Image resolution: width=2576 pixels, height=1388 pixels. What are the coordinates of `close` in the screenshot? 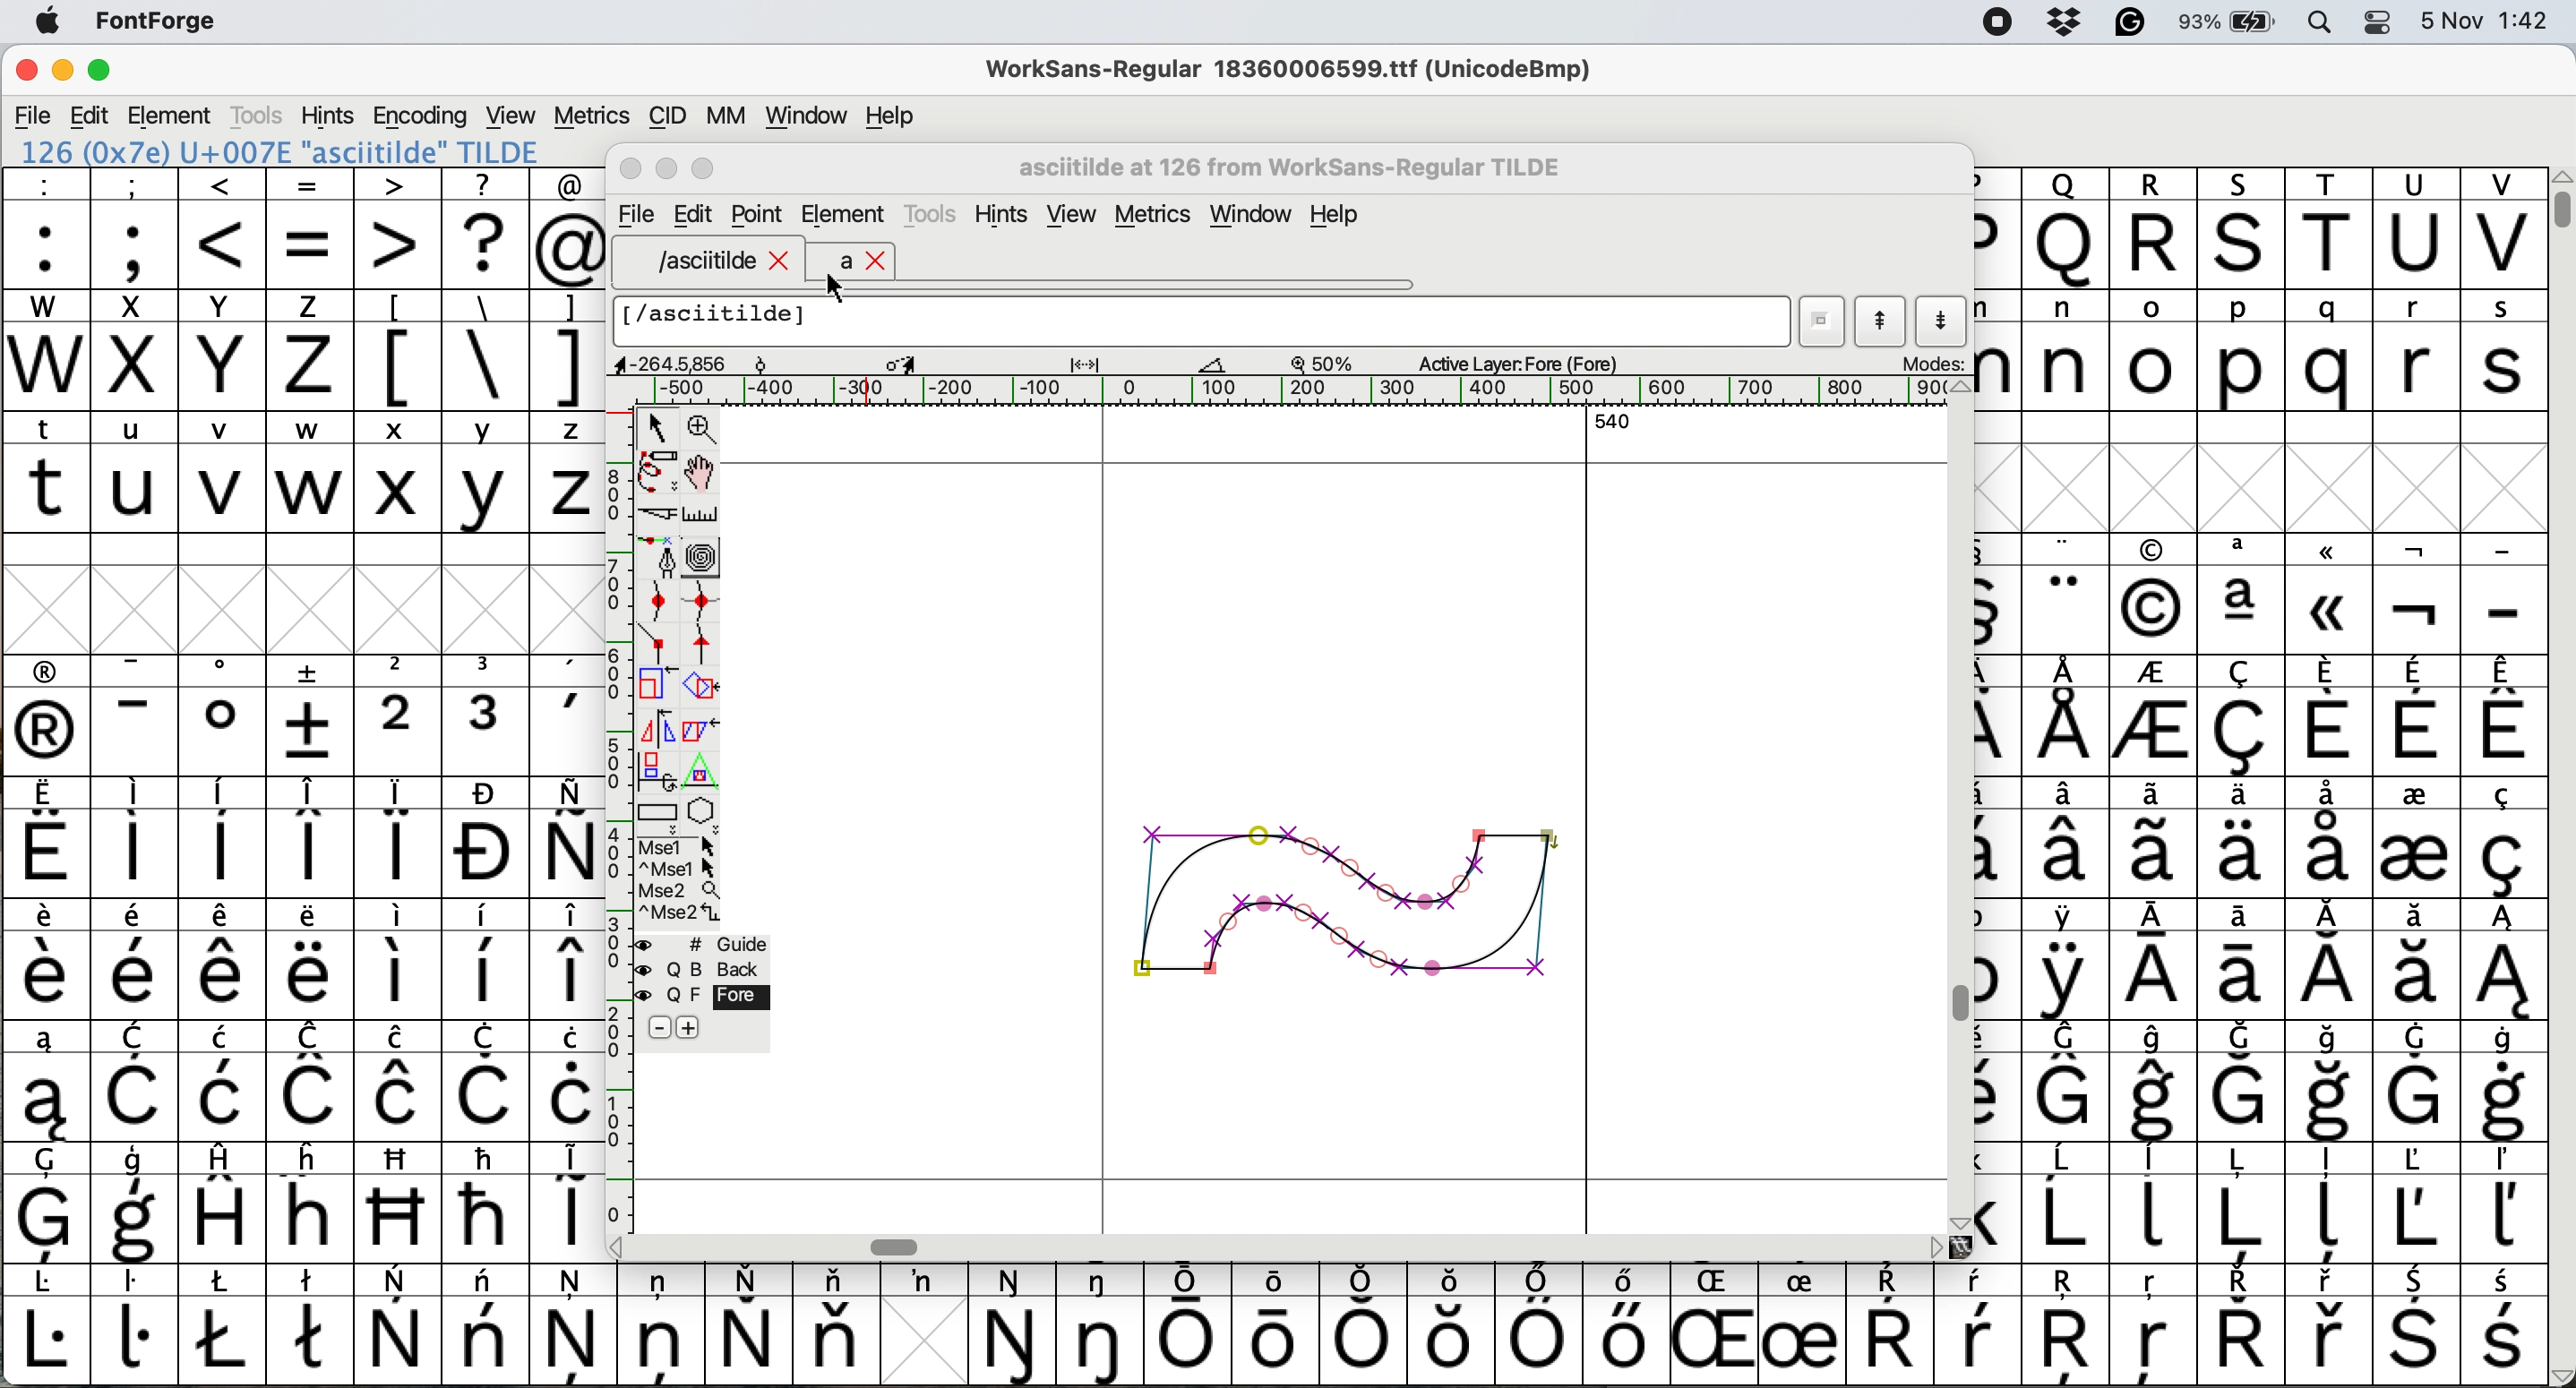 It's located at (26, 73).